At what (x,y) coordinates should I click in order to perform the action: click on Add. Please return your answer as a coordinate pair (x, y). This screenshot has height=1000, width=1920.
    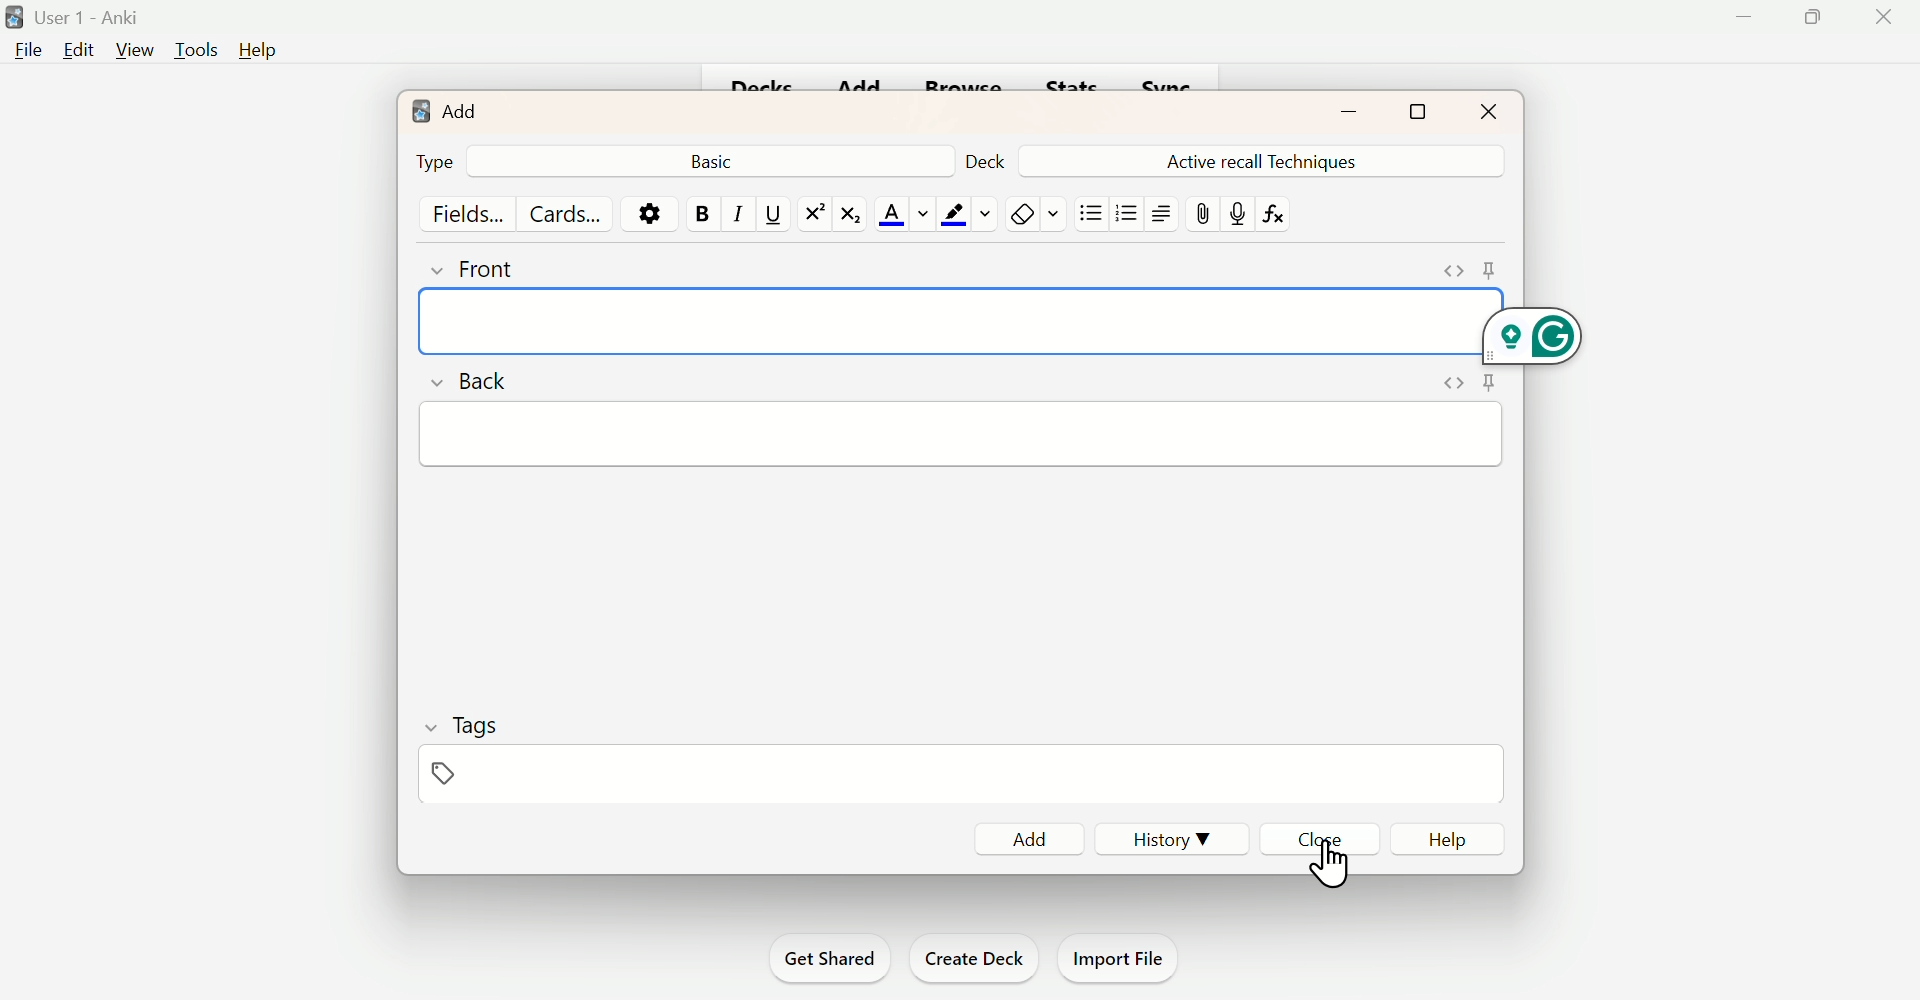
    Looking at the image, I should click on (460, 110).